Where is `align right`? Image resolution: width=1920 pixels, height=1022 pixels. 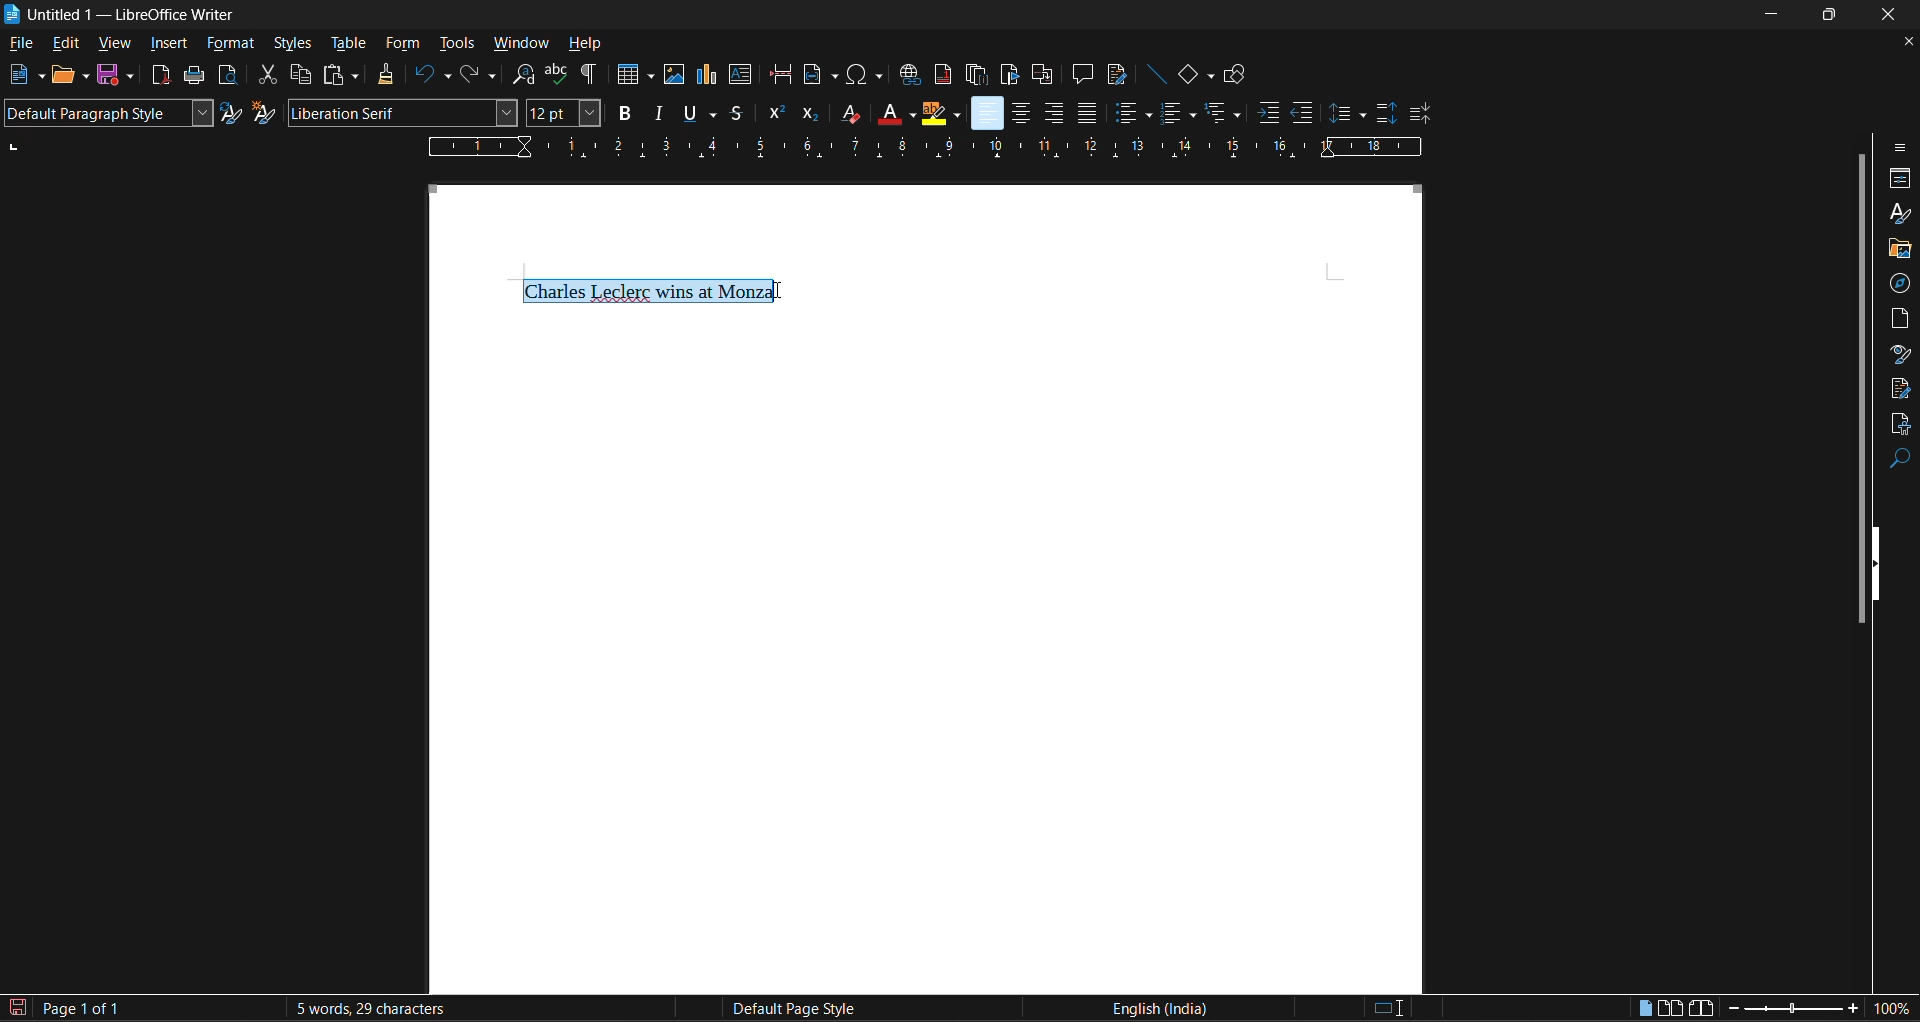
align right is located at coordinates (1049, 113).